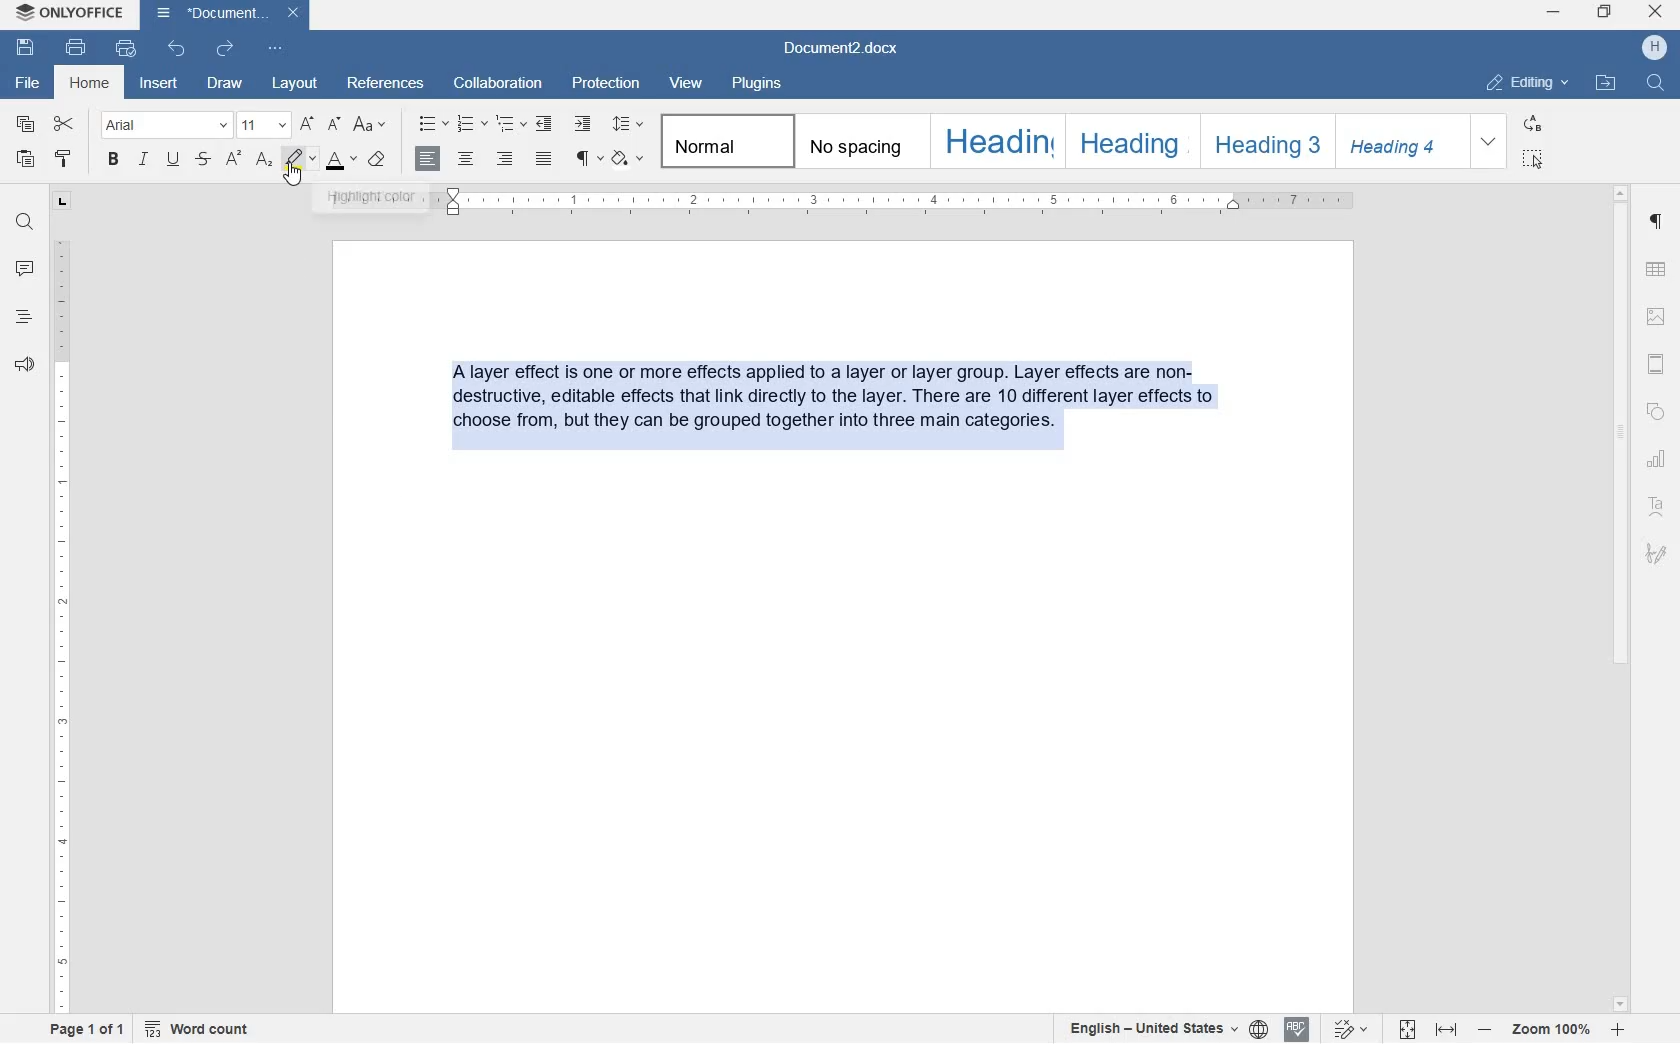 The height and width of the screenshot is (1044, 1680). Describe the element at coordinates (225, 51) in the screenshot. I see `REDO` at that location.